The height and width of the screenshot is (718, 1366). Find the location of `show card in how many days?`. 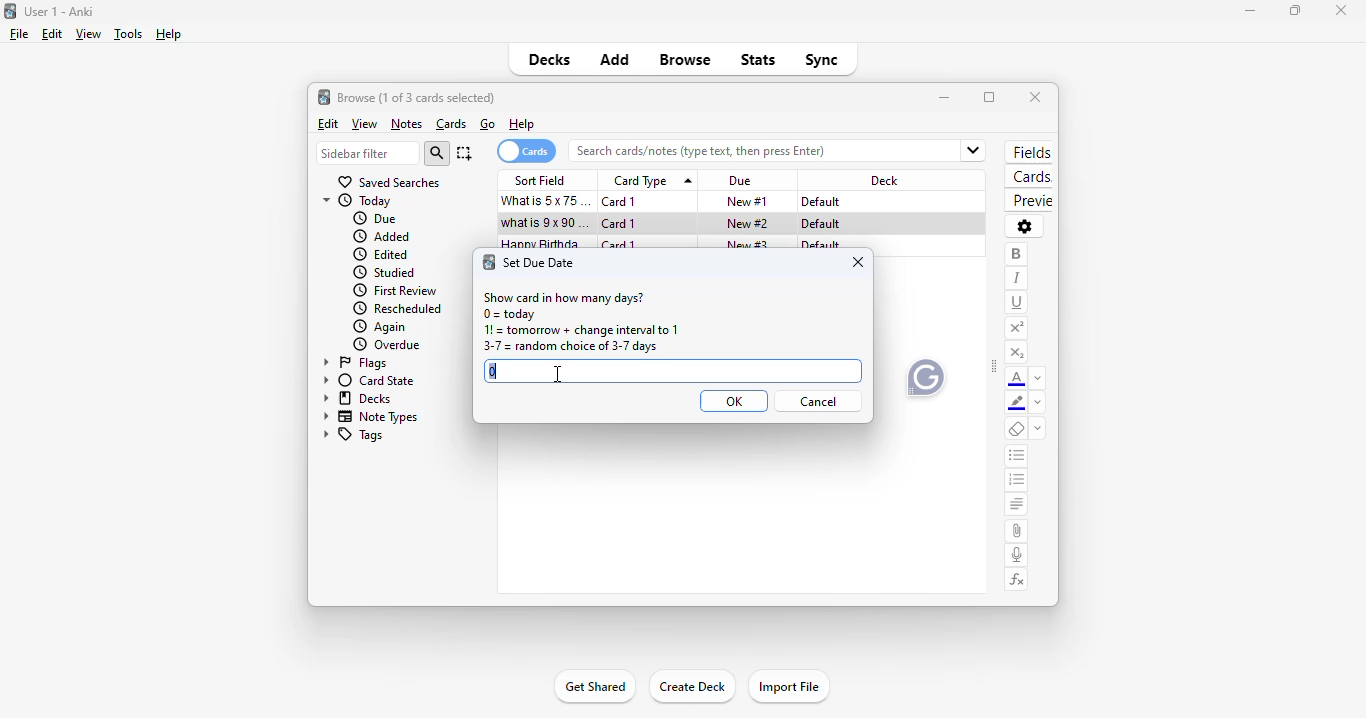

show card in how many days? is located at coordinates (563, 297).